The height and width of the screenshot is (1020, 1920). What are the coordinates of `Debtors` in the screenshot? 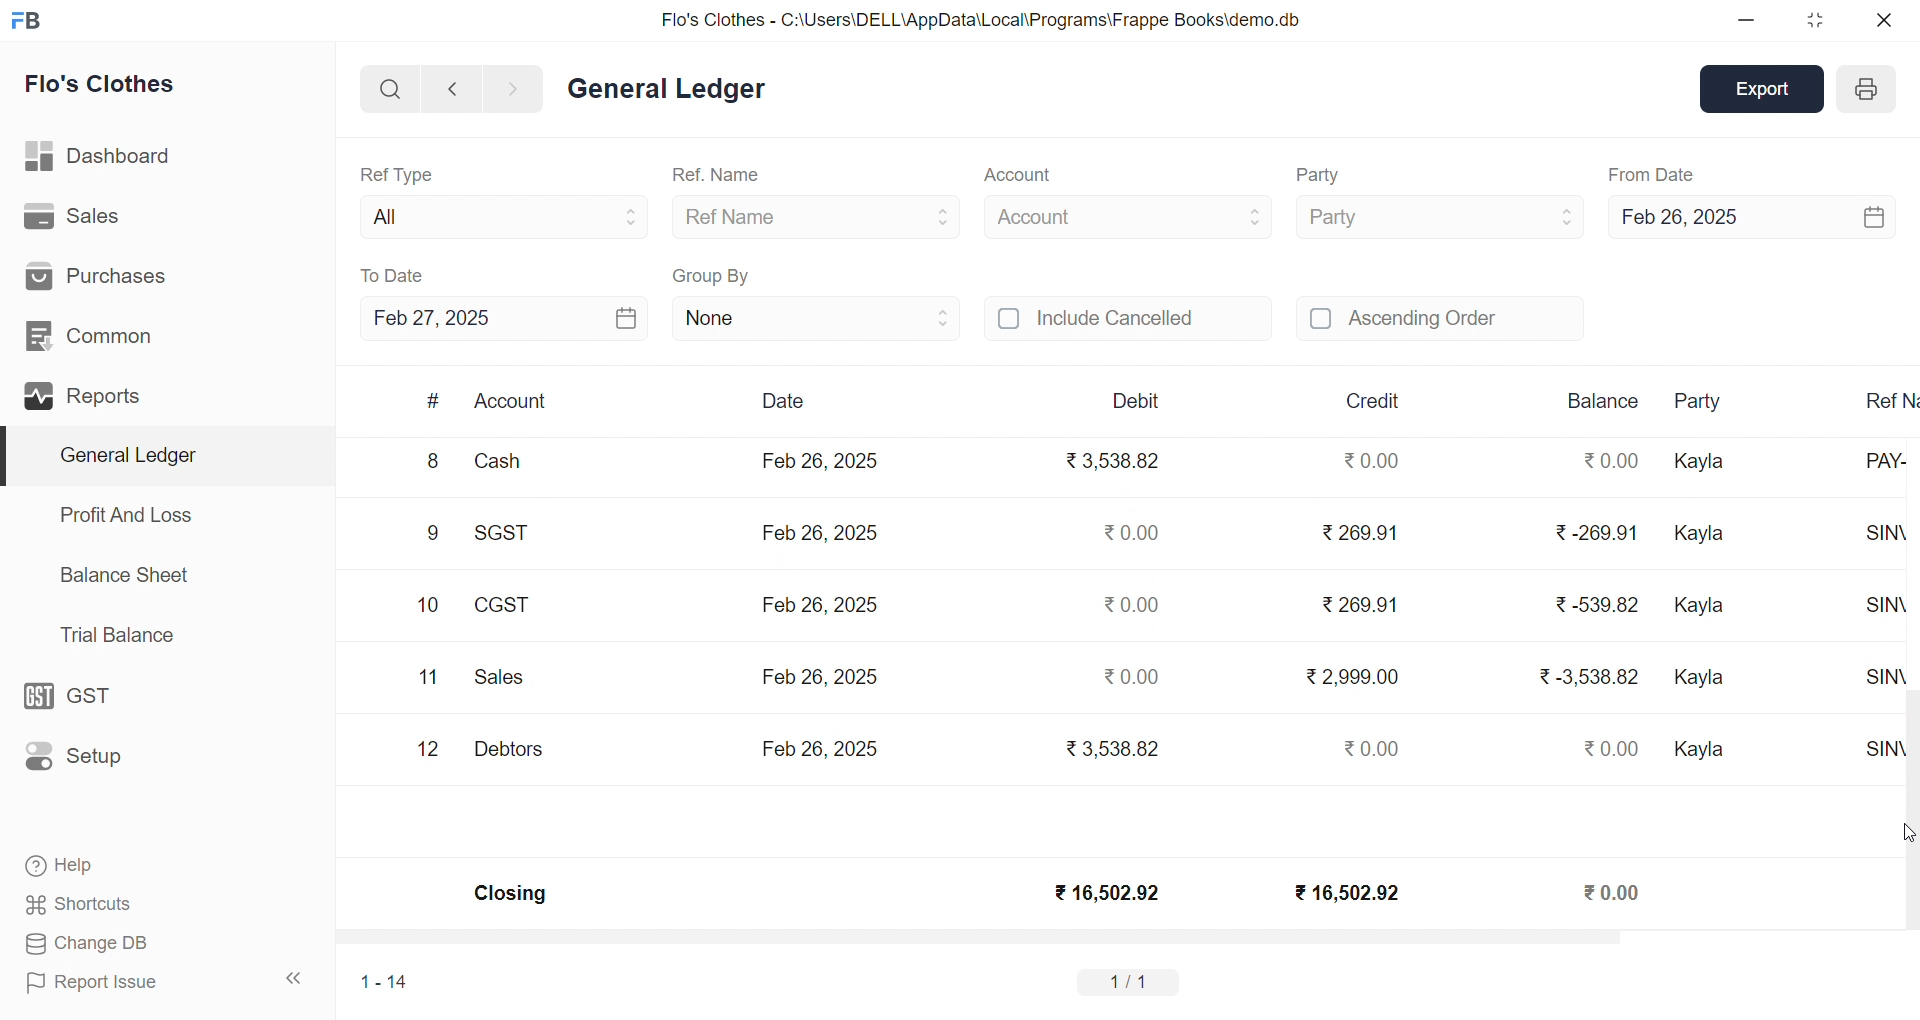 It's located at (508, 750).